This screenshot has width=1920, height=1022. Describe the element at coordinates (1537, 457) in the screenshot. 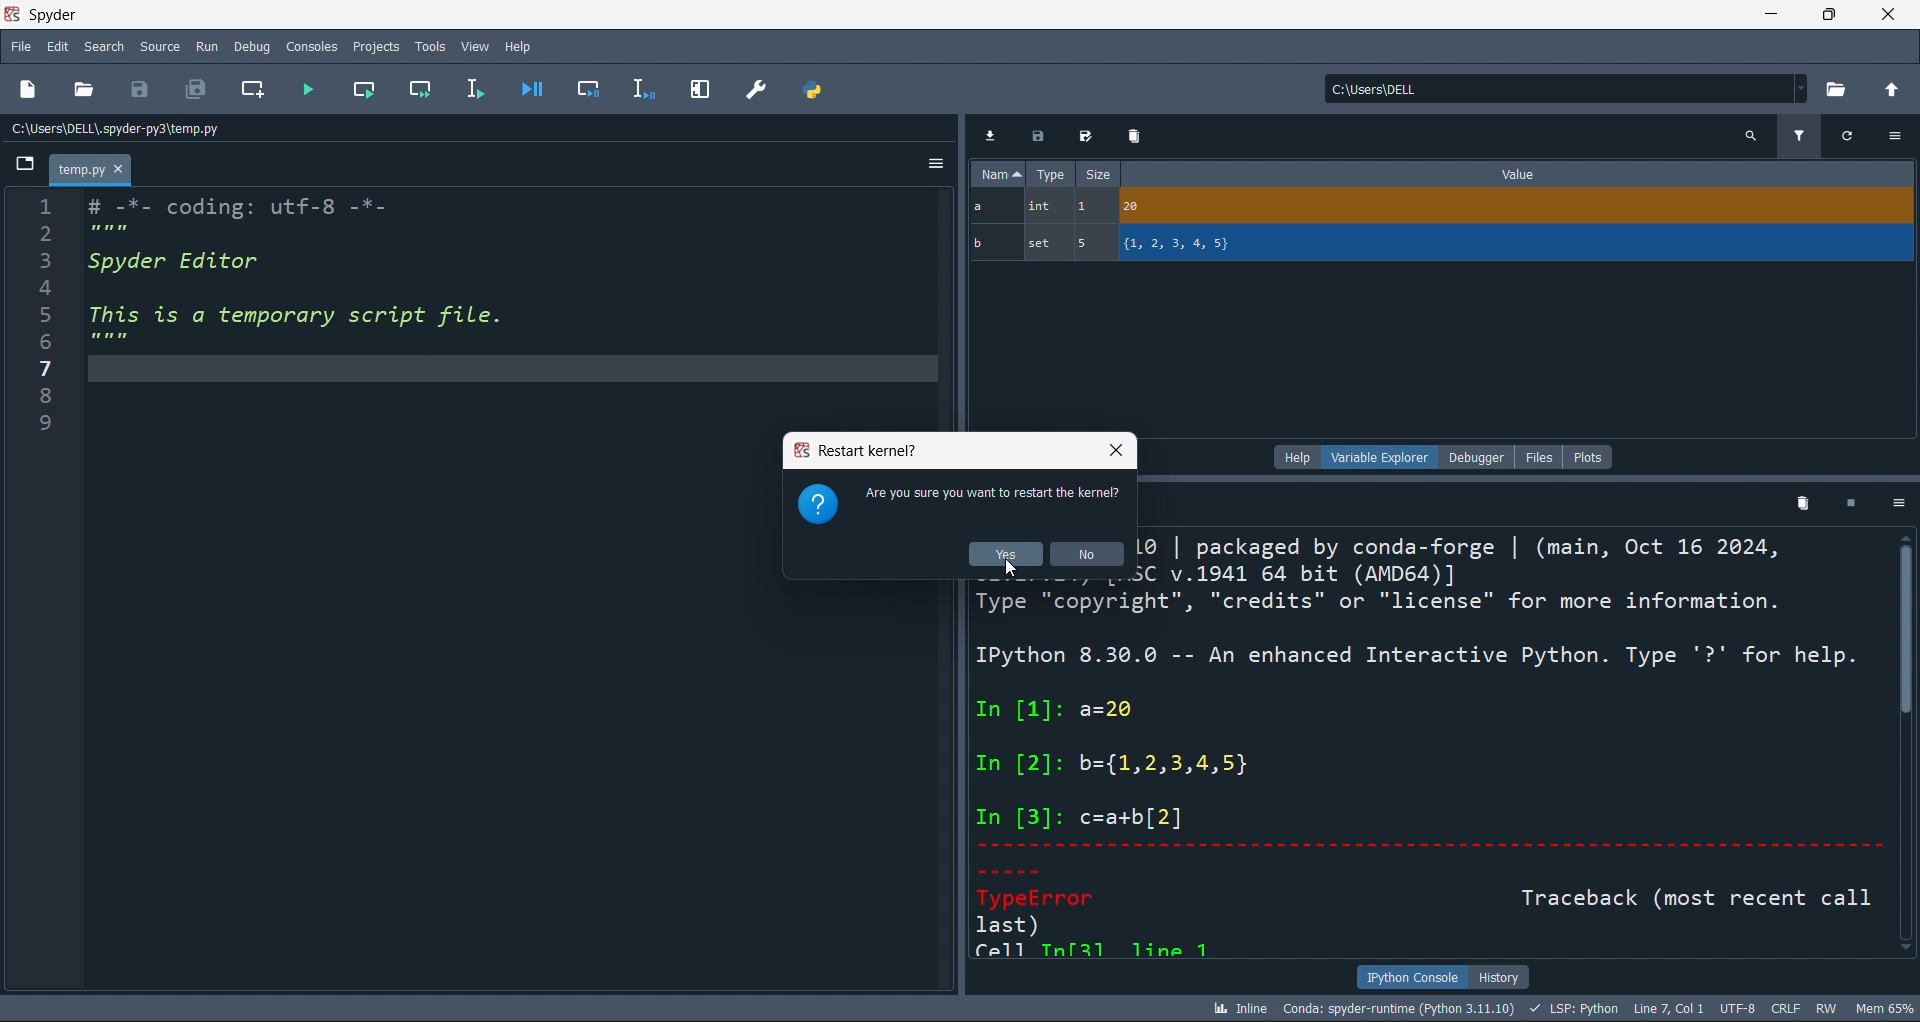

I see `files` at that location.